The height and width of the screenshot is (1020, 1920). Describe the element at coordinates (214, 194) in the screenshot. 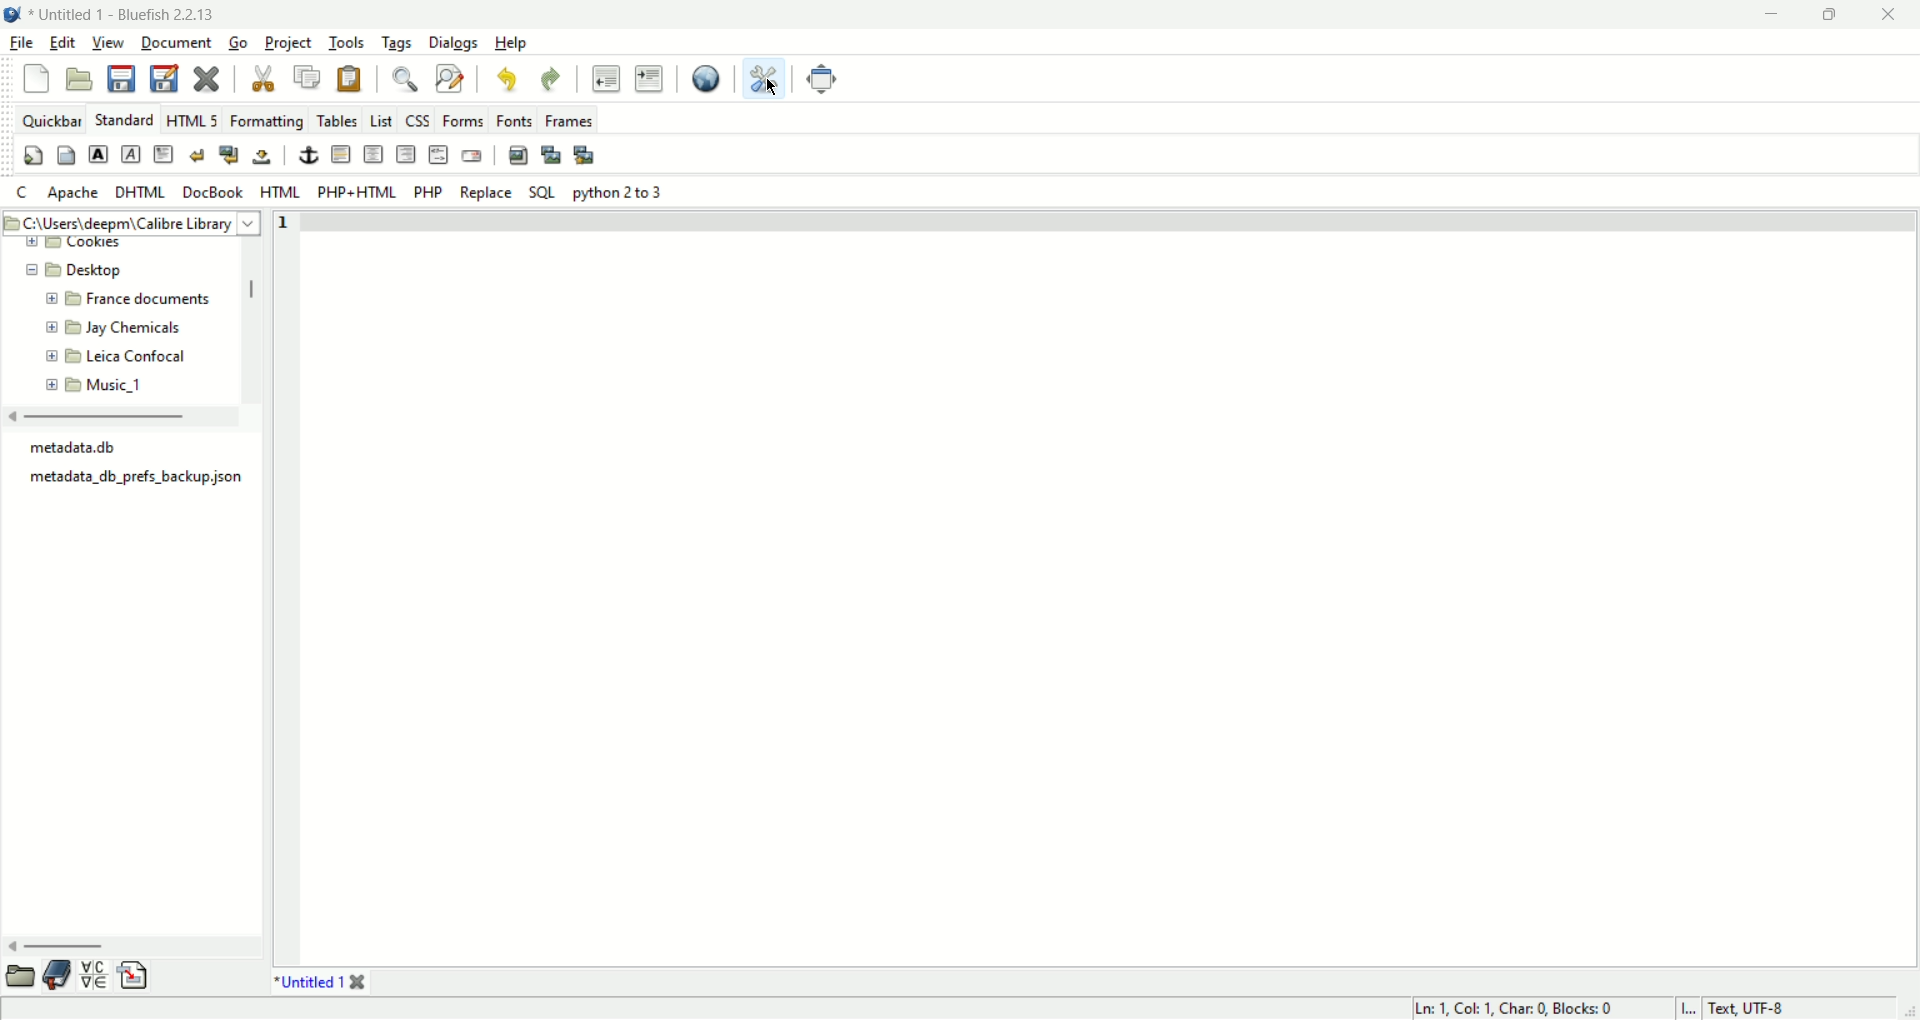

I see `docbook` at that location.